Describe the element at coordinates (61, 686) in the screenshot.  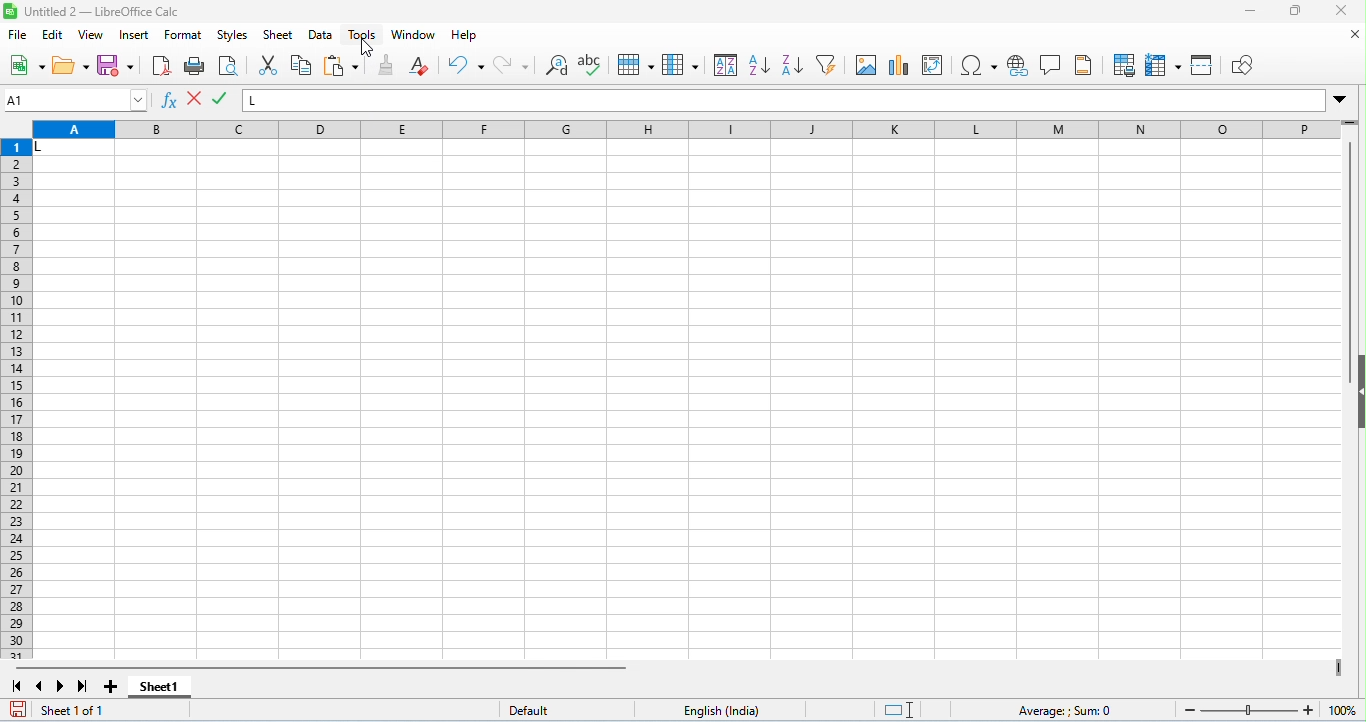
I see `next` at that location.